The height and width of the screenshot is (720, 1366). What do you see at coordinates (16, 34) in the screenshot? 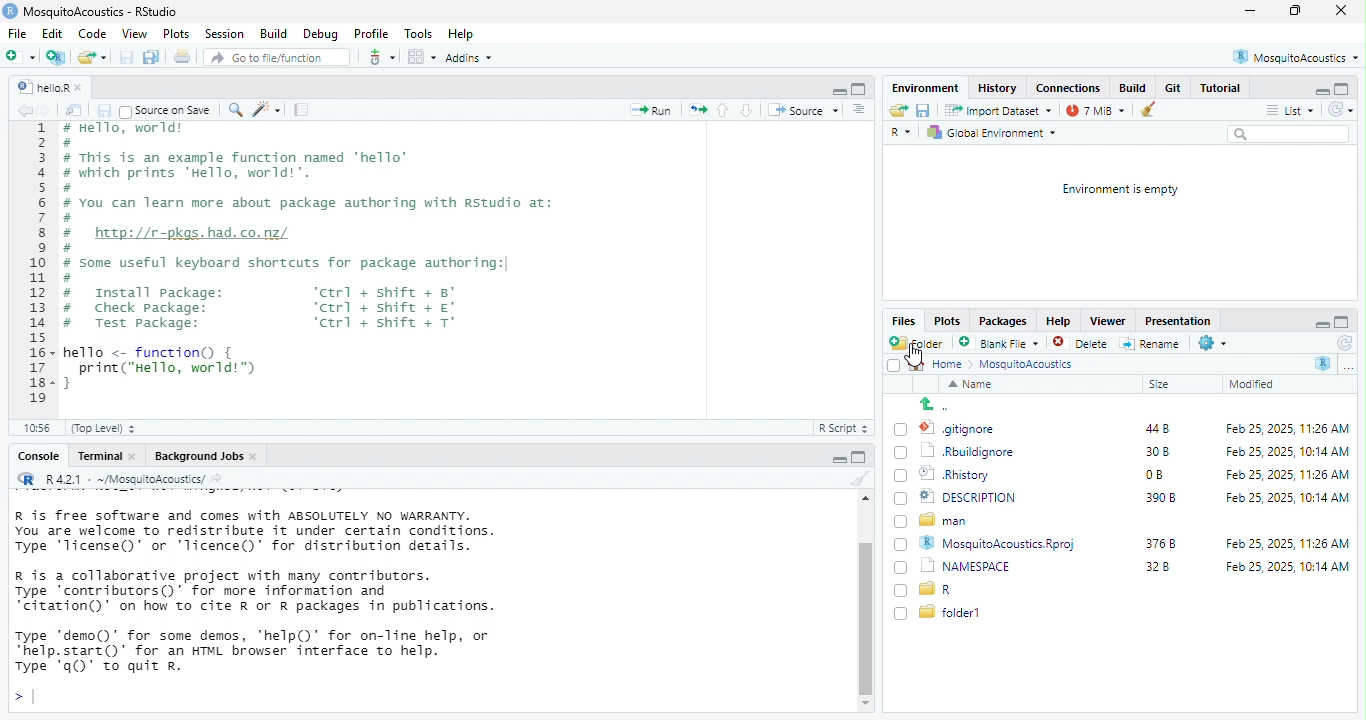
I see `file` at bounding box center [16, 34].